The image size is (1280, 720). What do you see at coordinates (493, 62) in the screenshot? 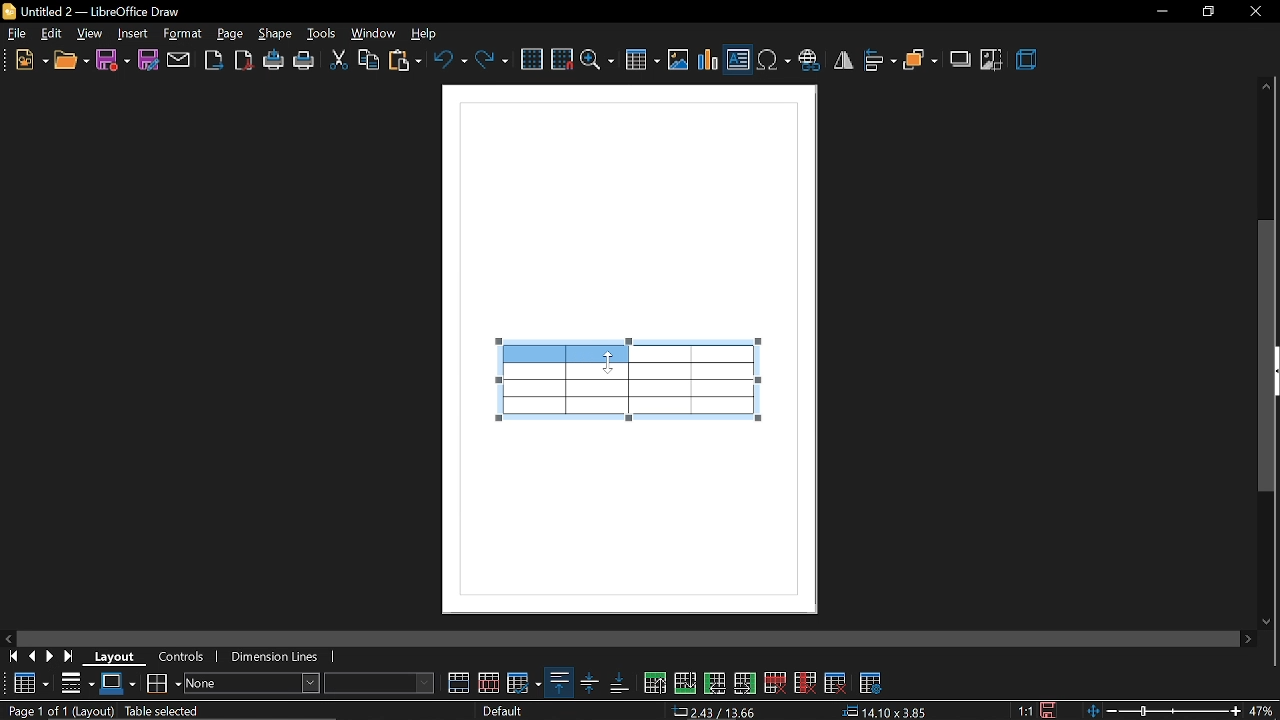
I see `redo` at bounding box center [493, 62].